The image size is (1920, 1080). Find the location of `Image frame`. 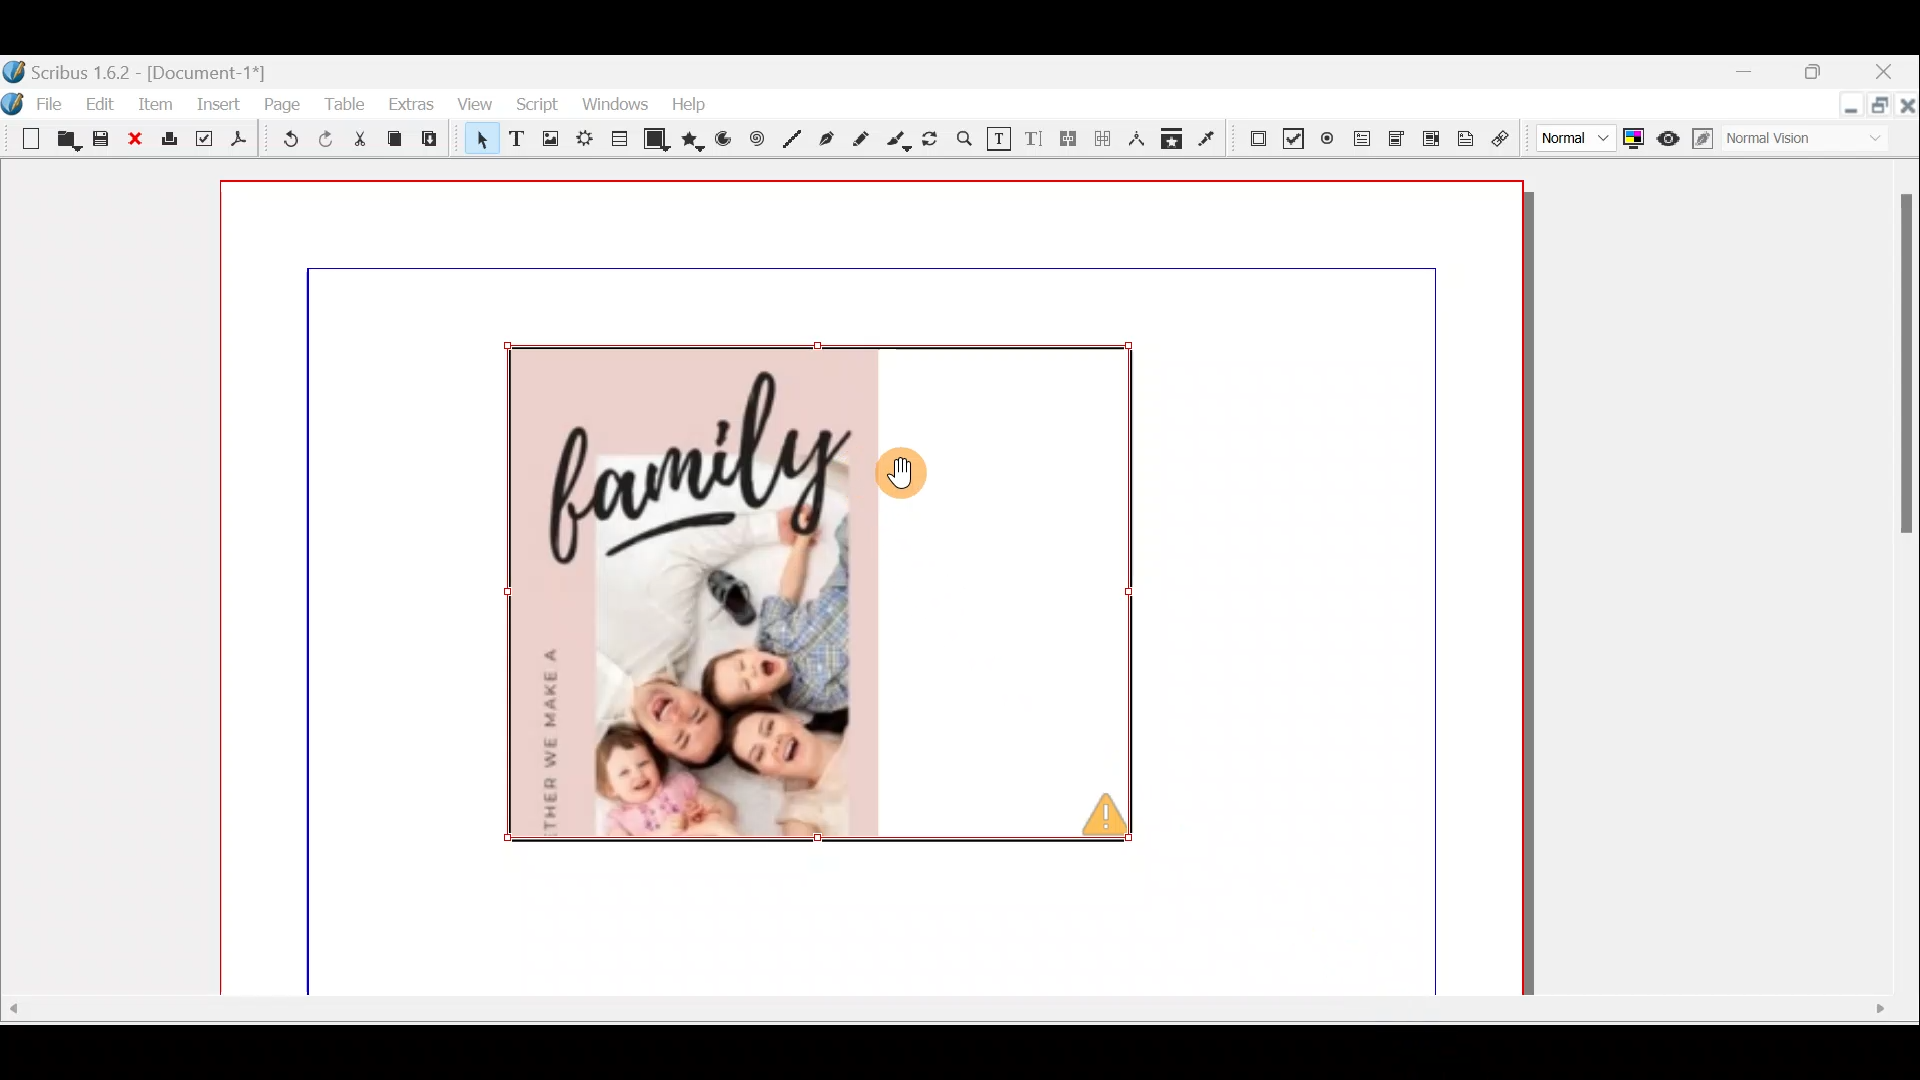

Image frame is located at coordinates (547, 141).